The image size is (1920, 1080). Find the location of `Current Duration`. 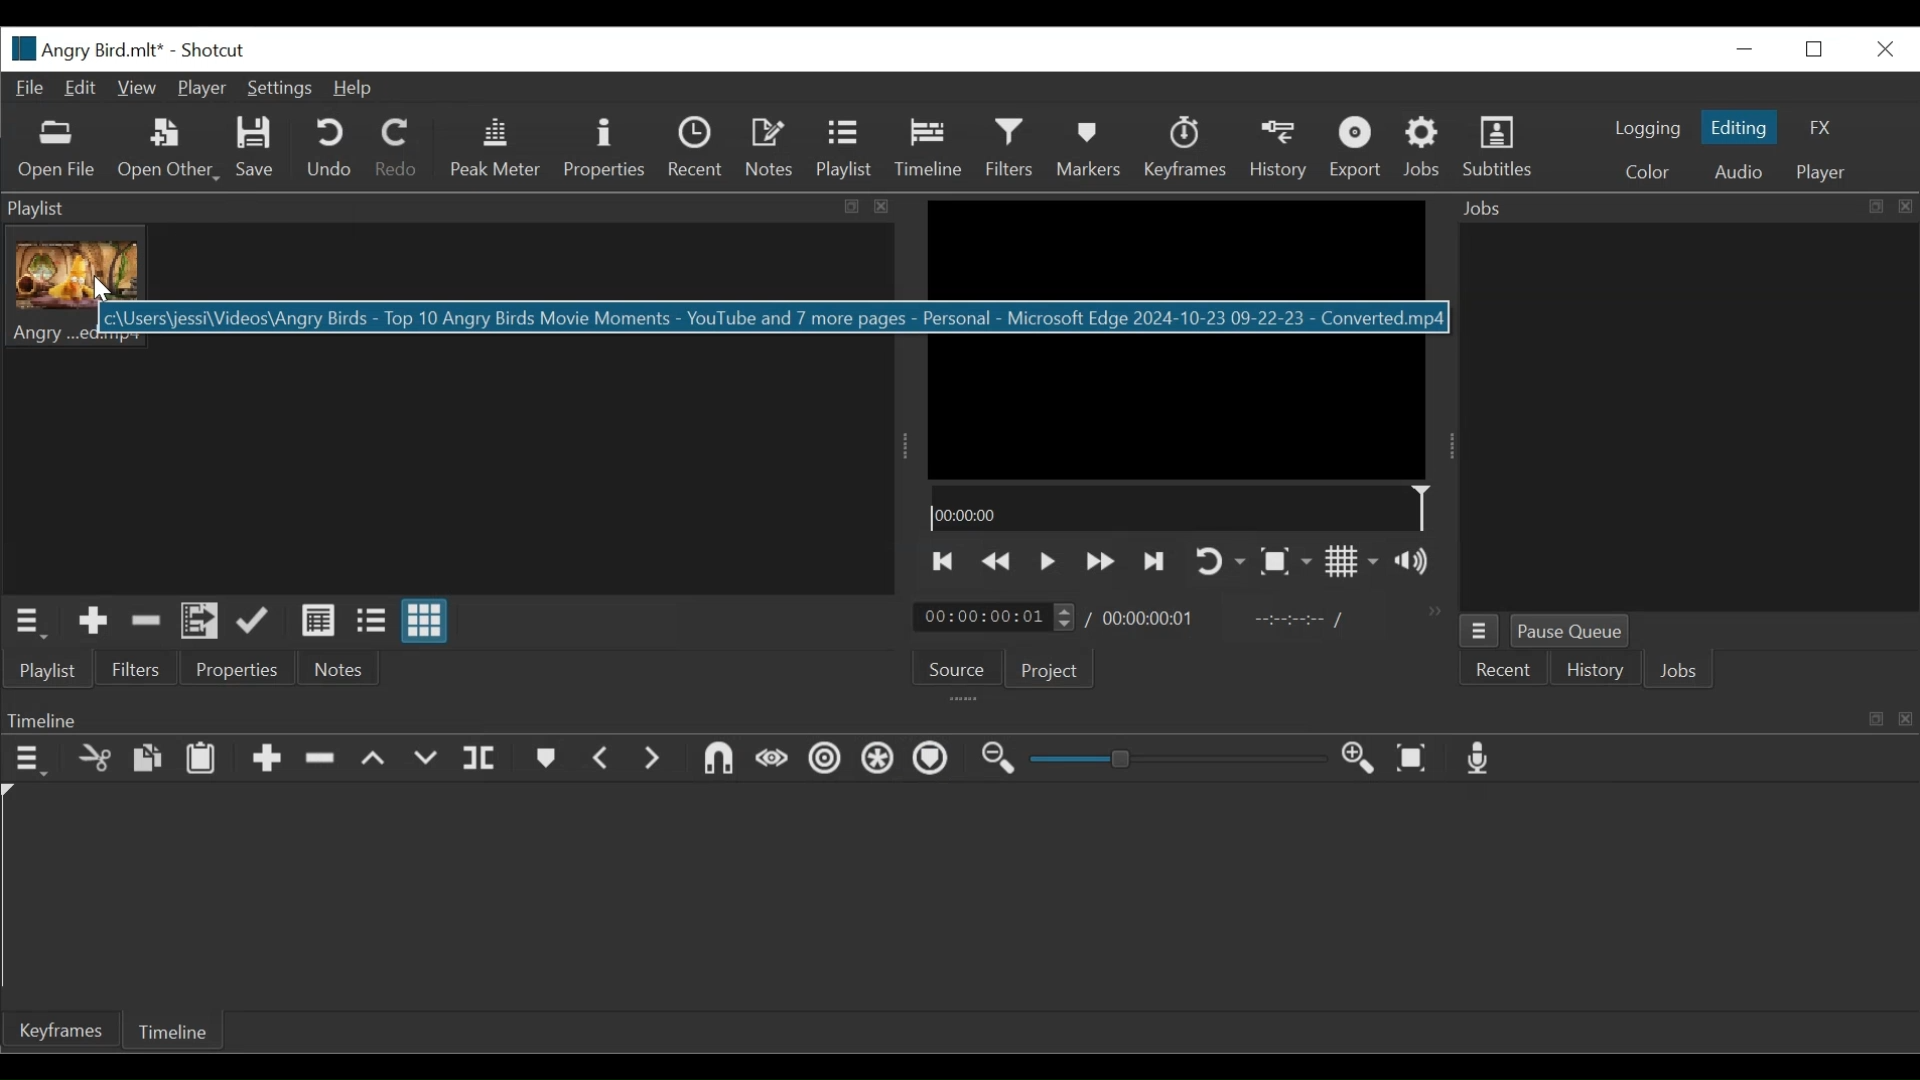

Current Duration is located at coordinates (995, 615).